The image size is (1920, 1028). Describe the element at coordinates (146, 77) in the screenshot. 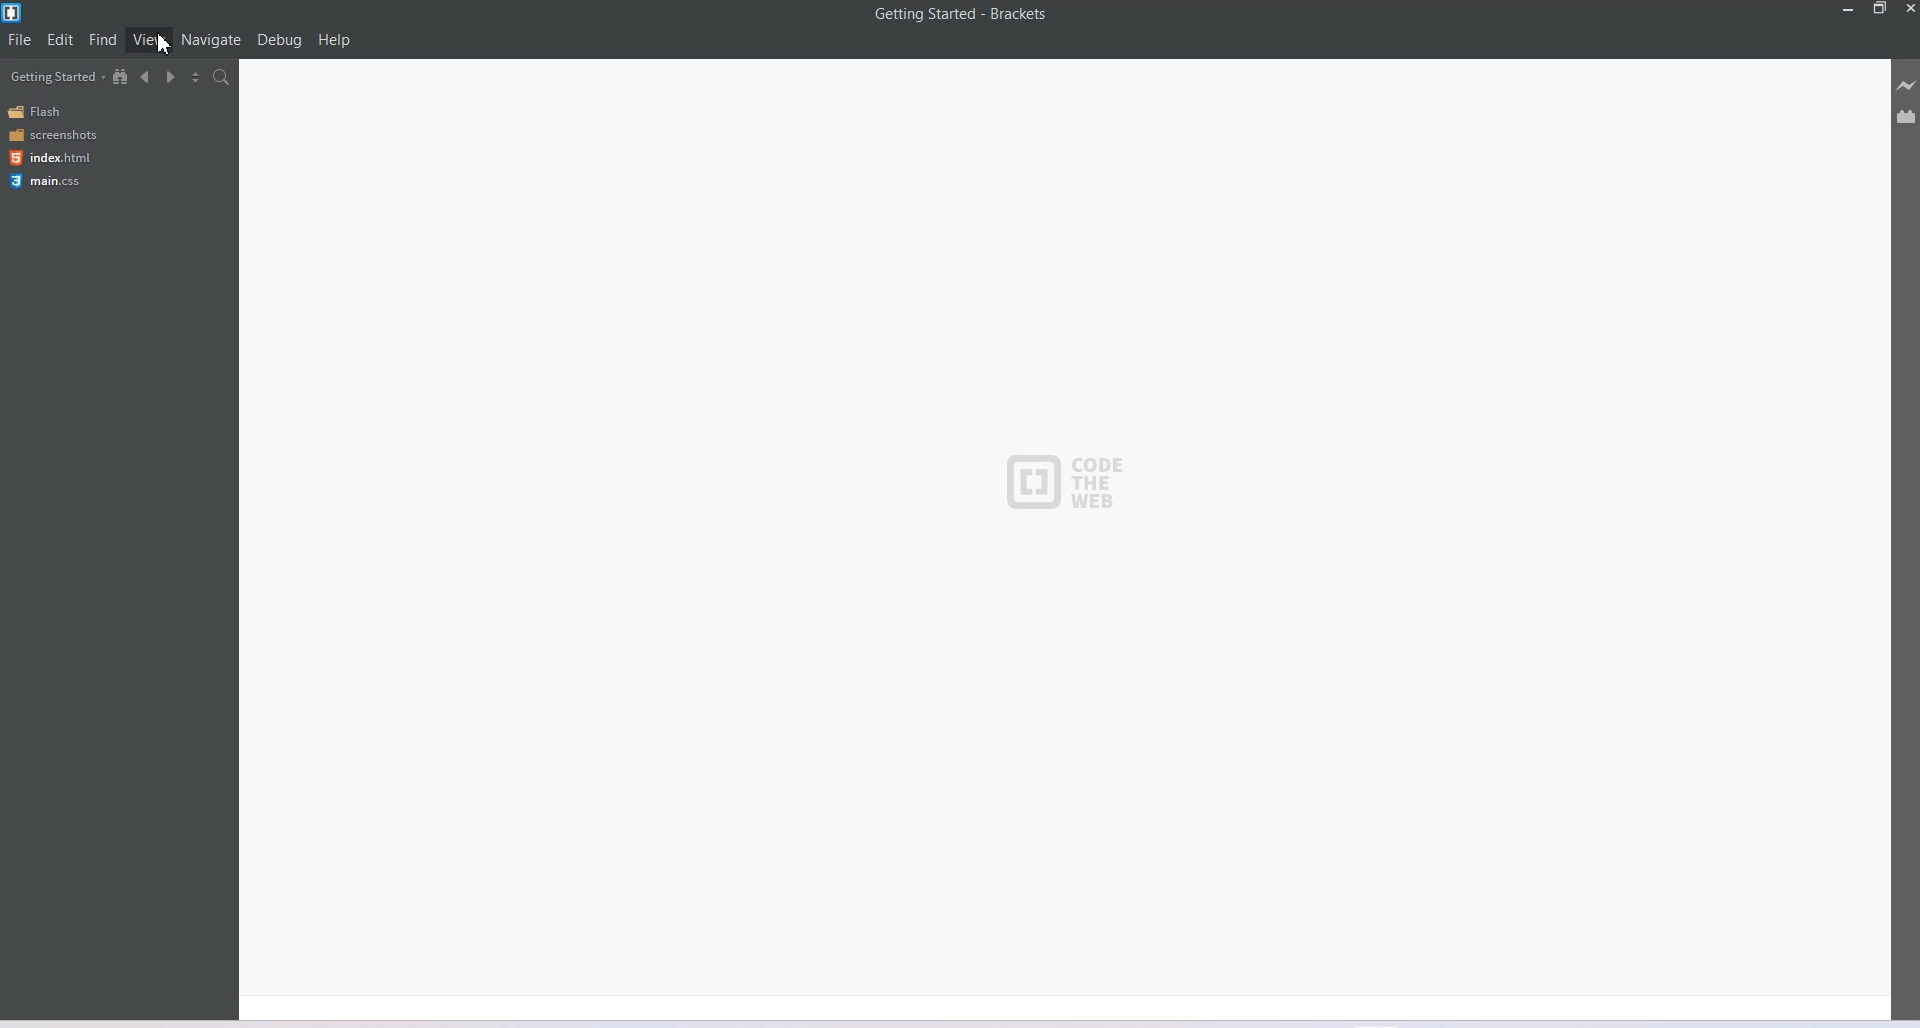

I see `Navigate Backwards` at that location.